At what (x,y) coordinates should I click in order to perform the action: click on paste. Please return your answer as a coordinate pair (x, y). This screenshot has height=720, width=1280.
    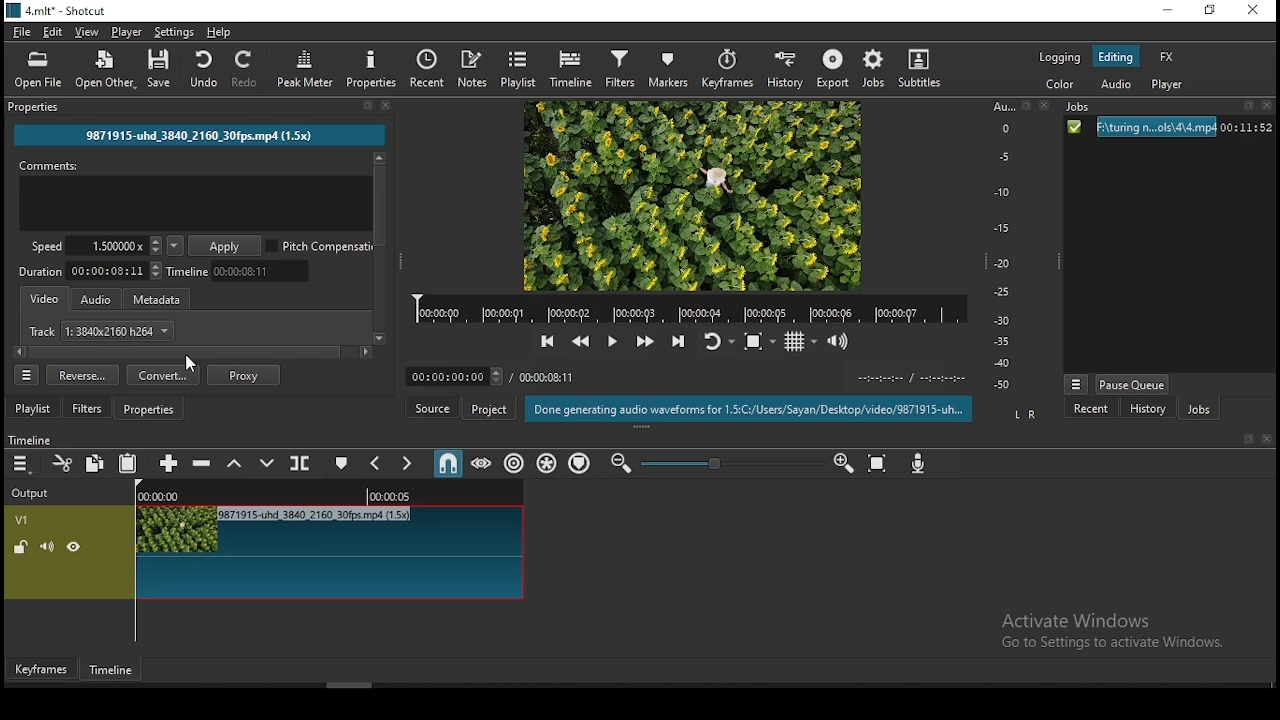
    Looking at the image, I should click on (128, 465).